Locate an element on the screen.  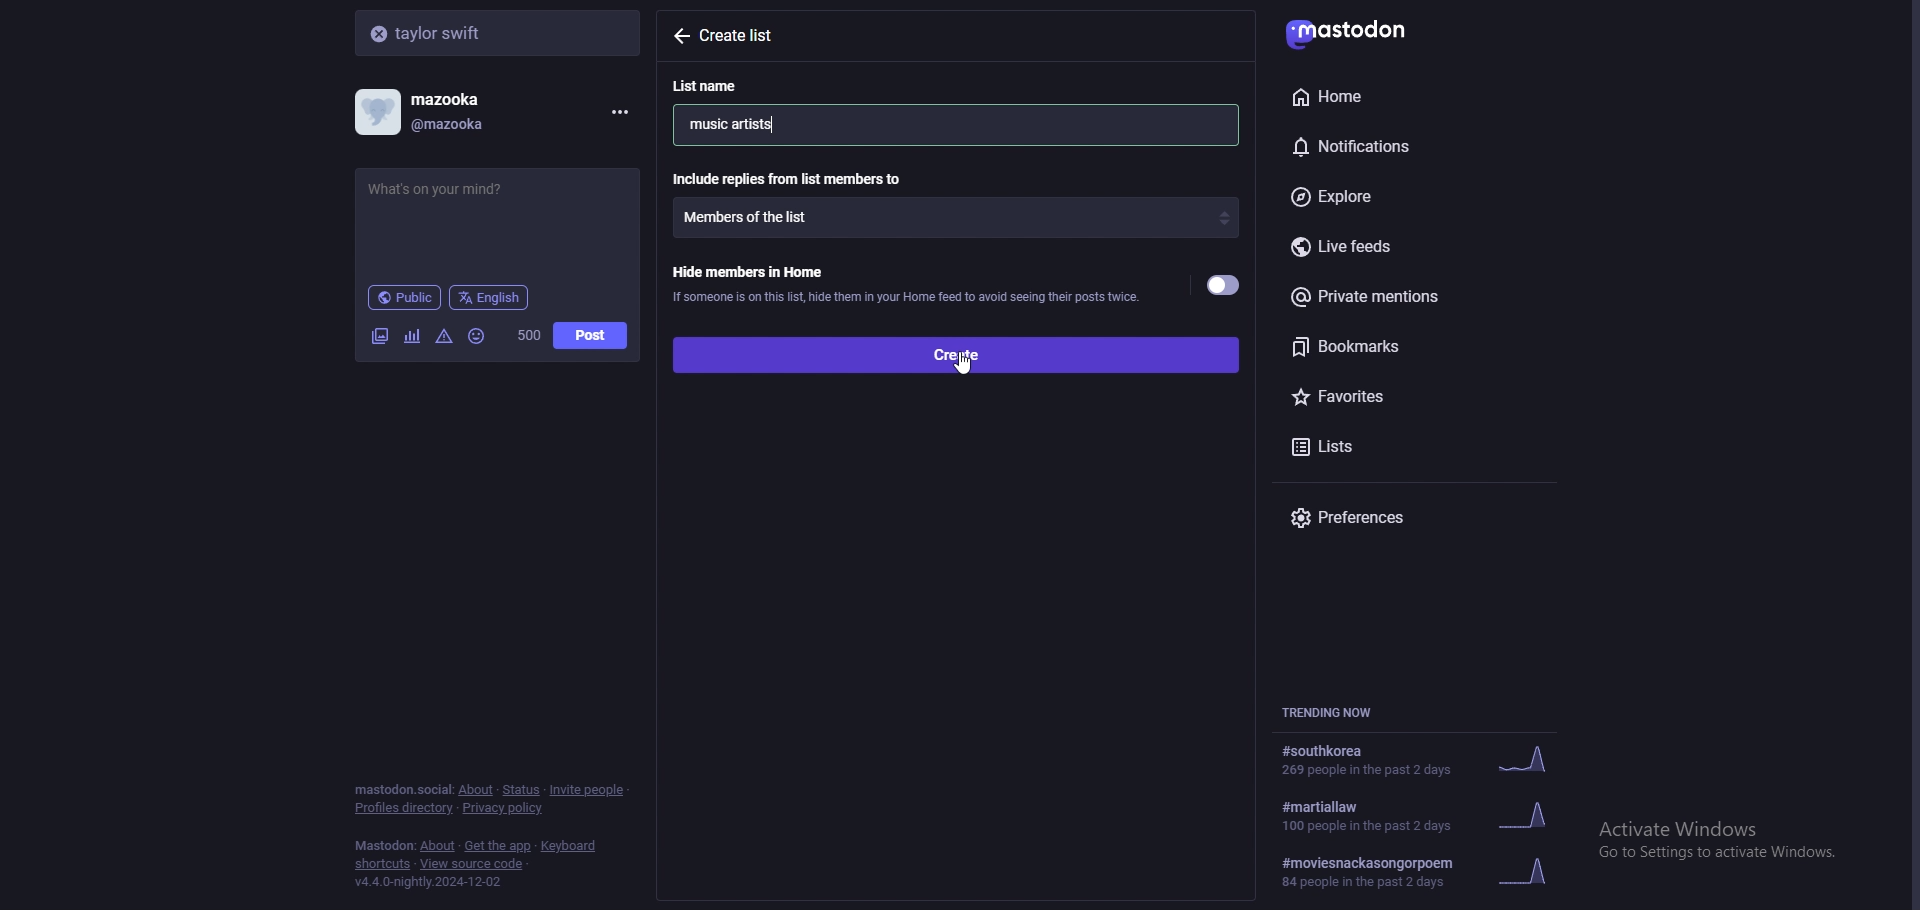
include replies from list members to is located at coordinates (791, 178).